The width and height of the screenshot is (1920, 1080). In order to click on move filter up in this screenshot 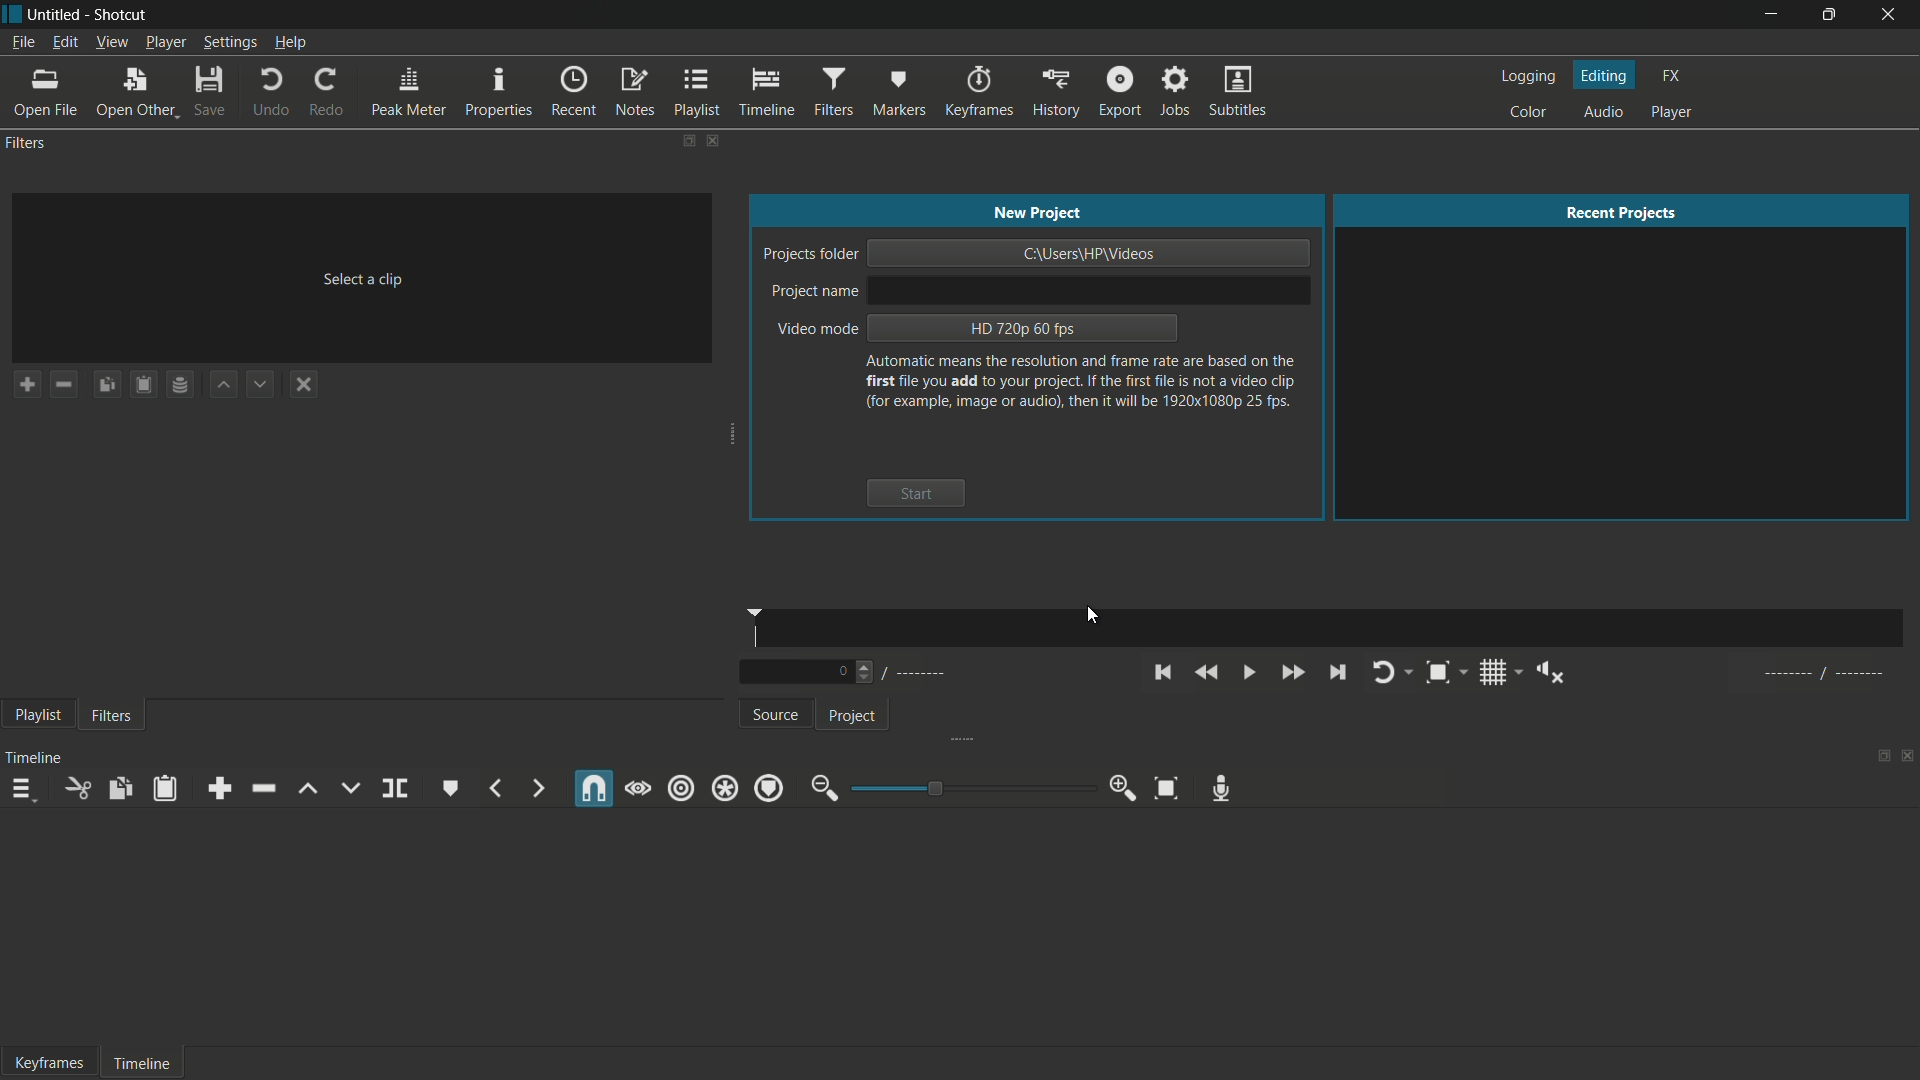, I will do `click(223, 386)`.